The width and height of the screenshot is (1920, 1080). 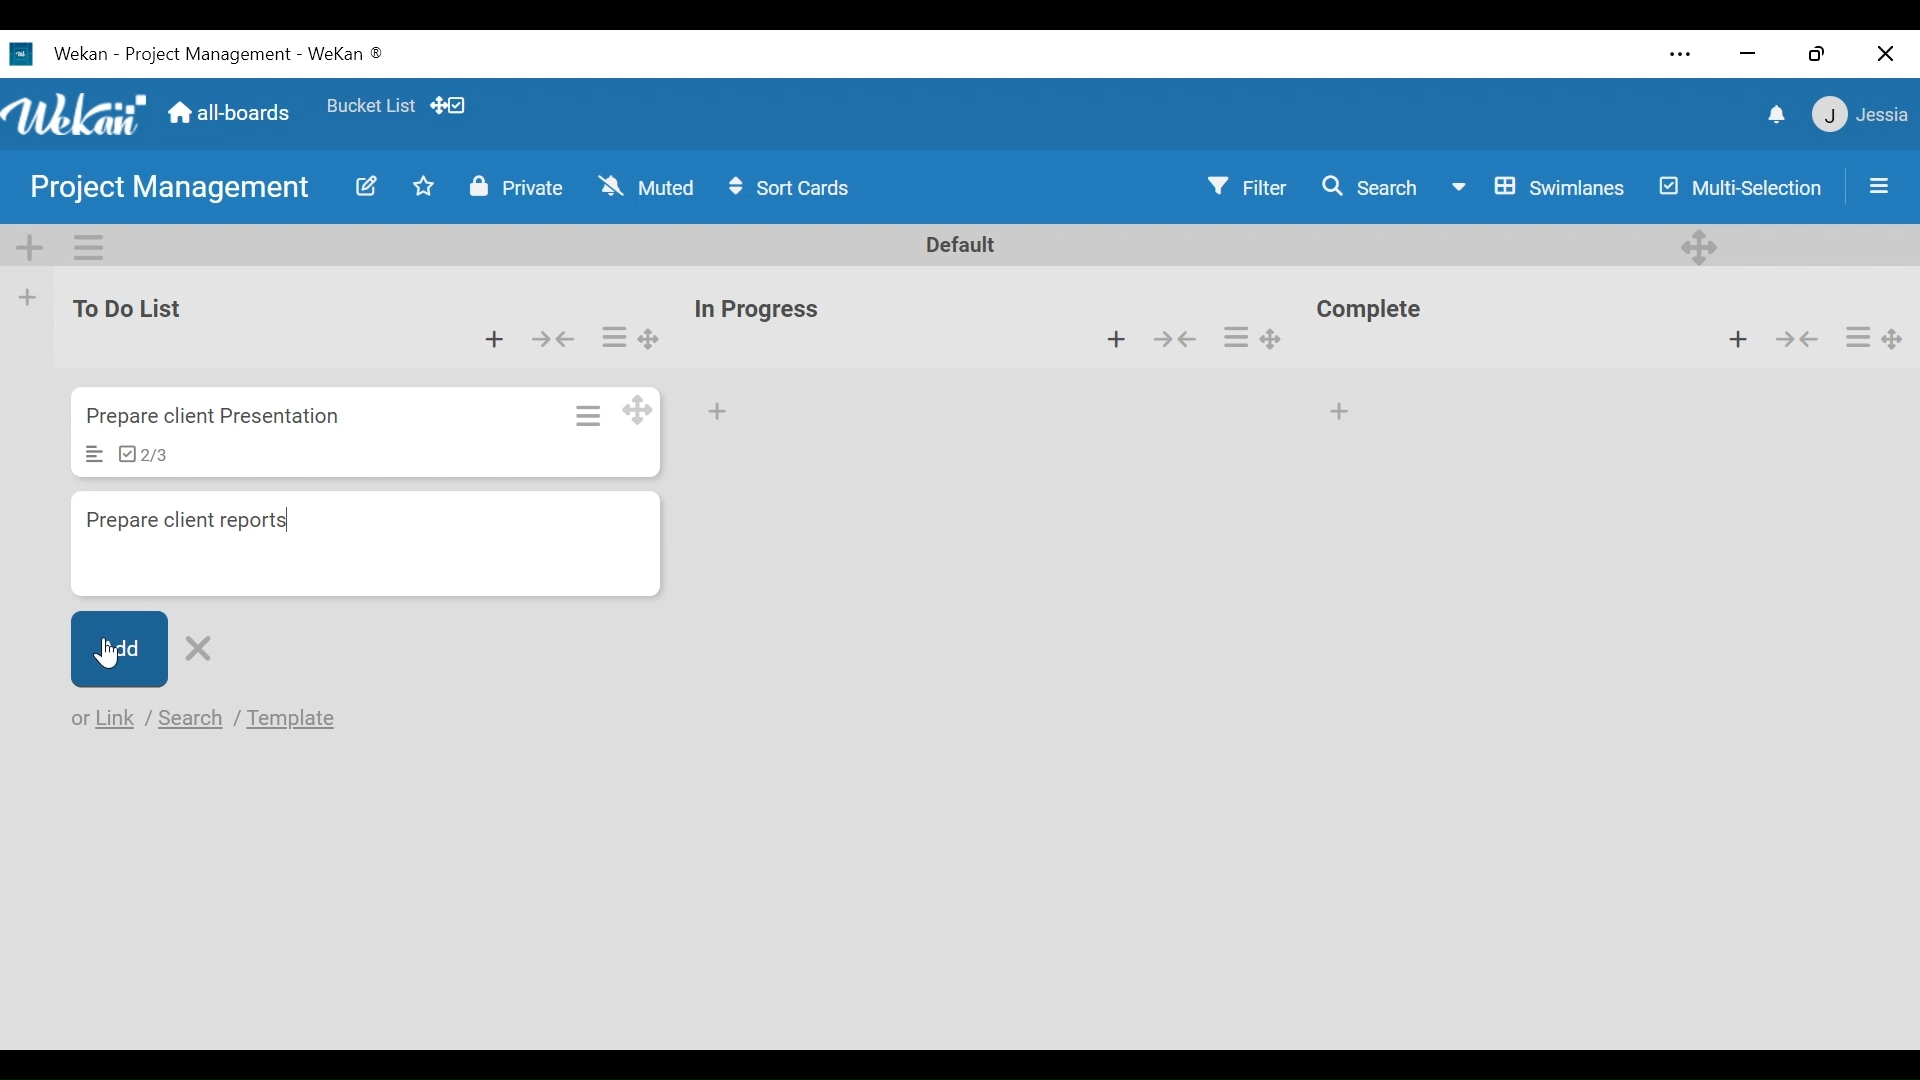 What do you see at coordinates (31, 242) in the screenshot?
I see `Add Swimlane` at bounding box center [31, 242].